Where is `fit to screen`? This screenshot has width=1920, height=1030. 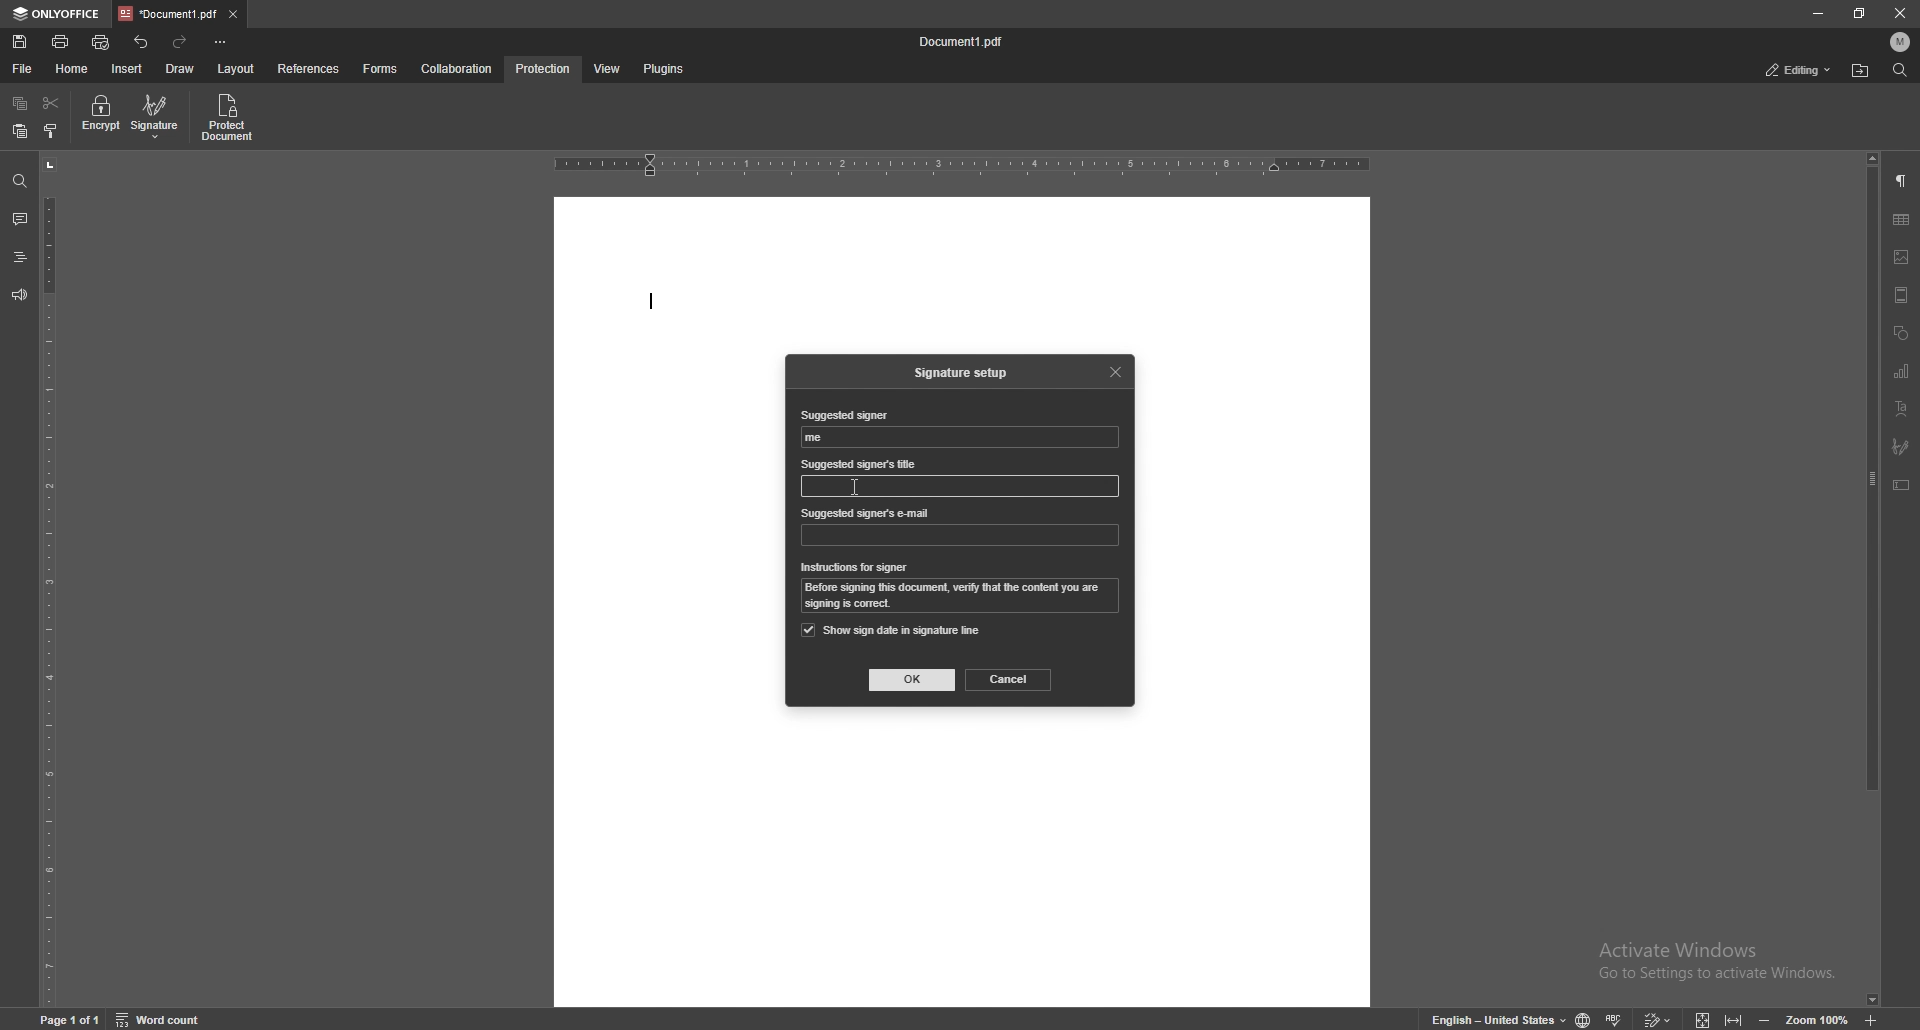 fit to screen is located at coordinates (1697, 1017).